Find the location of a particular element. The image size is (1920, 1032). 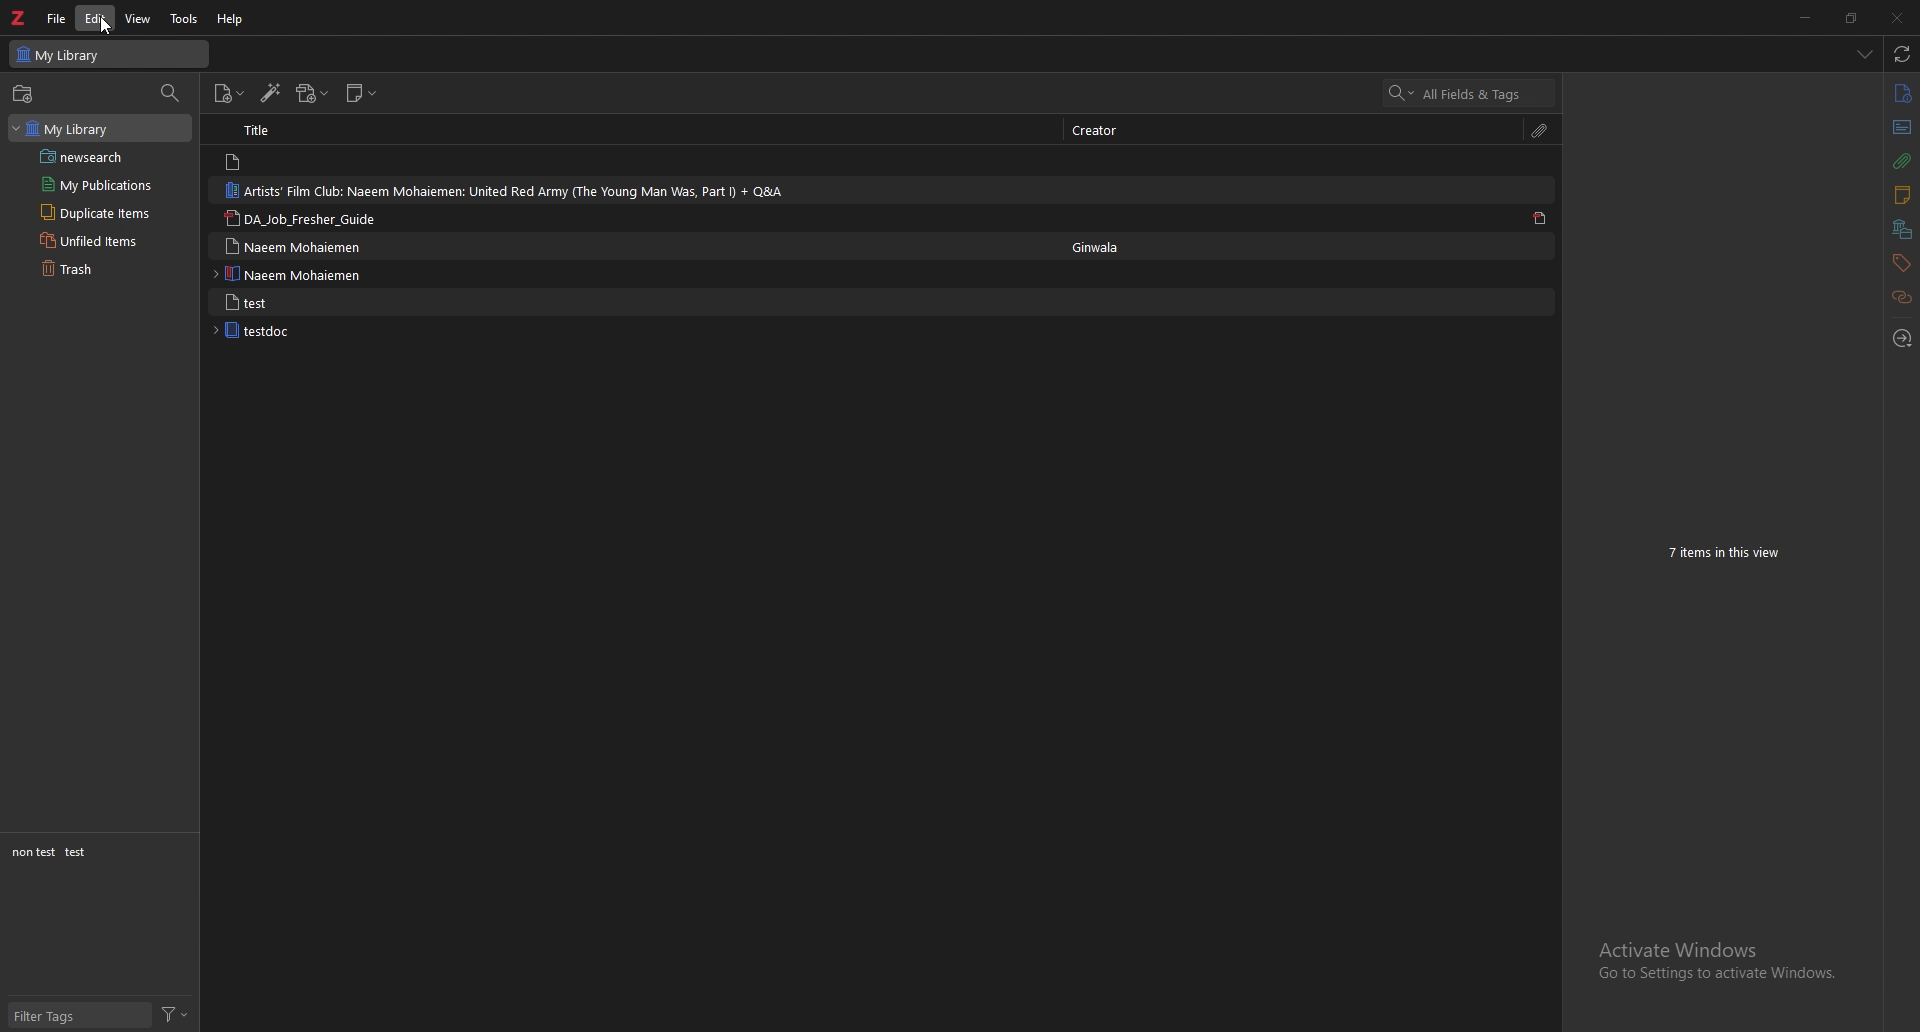

title is located at coordinates (277, 131).